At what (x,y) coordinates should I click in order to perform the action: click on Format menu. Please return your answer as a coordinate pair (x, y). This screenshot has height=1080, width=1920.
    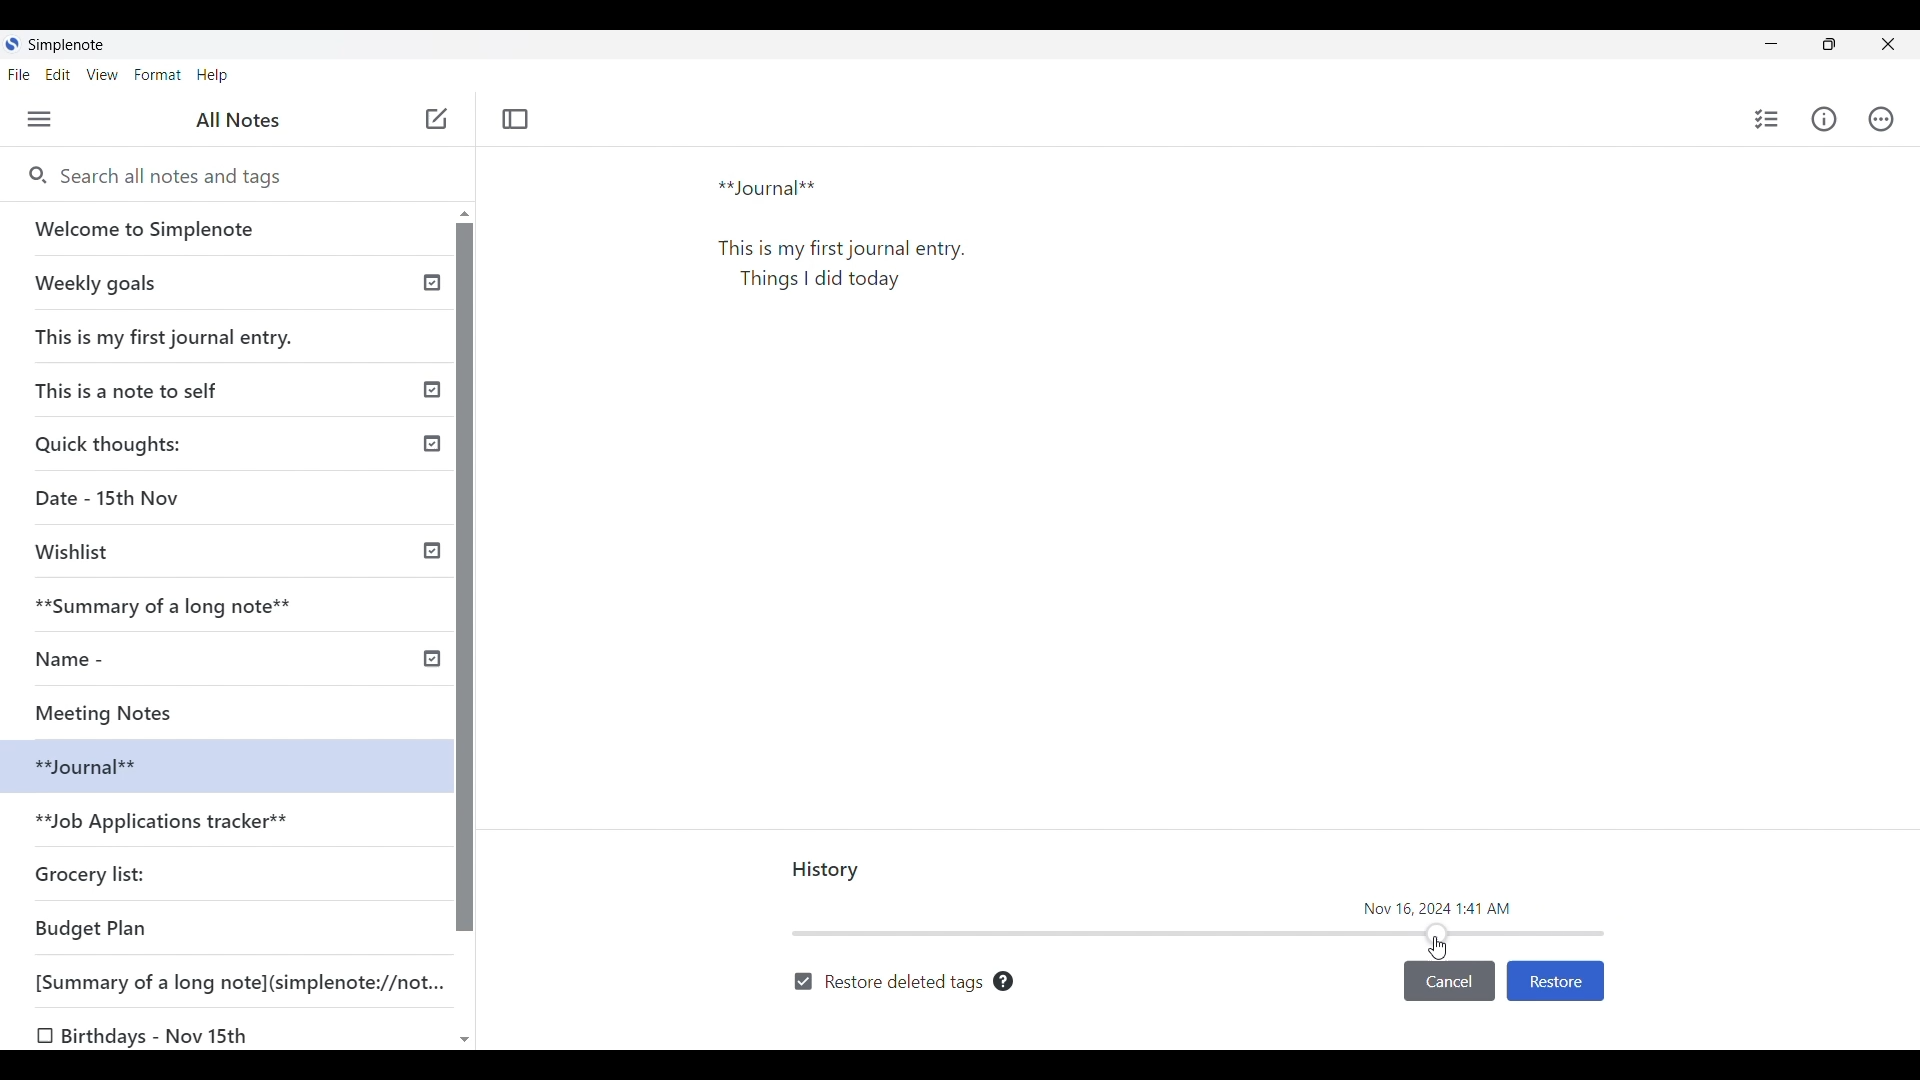
    Looking at the image, I should click on (159, 75).